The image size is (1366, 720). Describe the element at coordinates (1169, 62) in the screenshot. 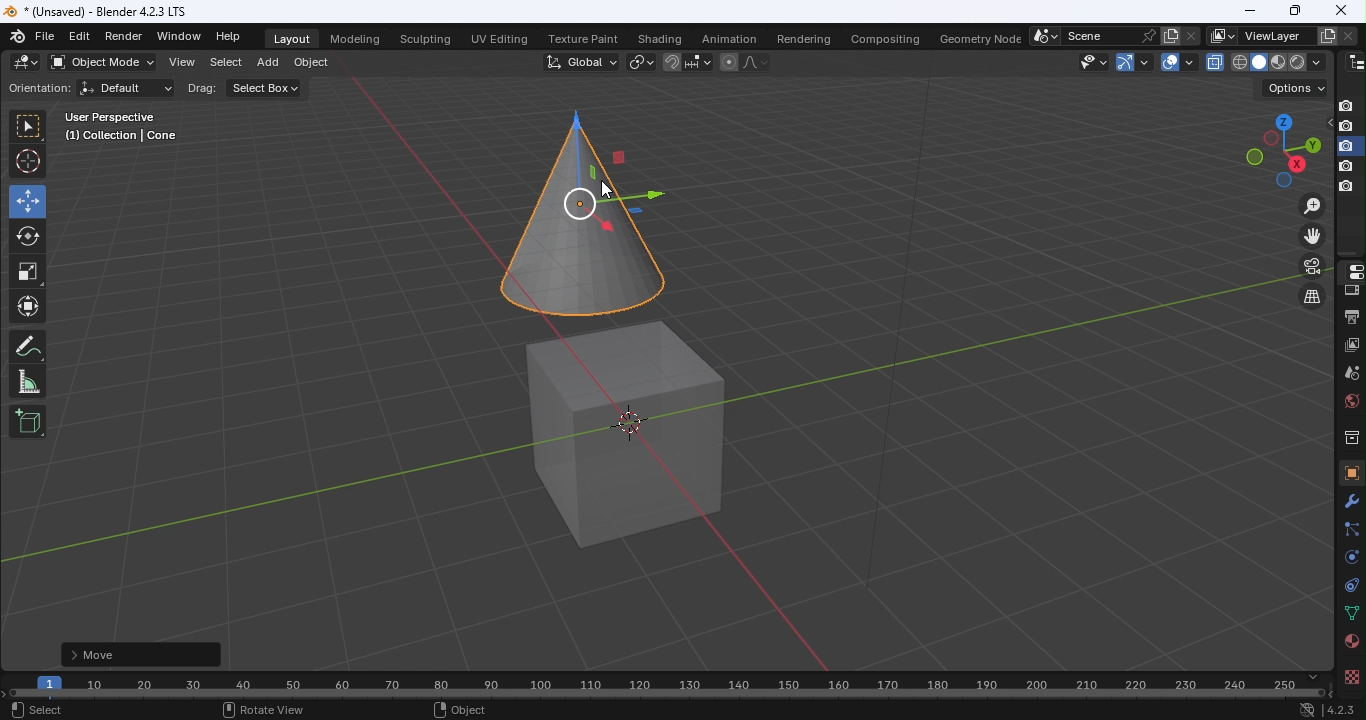

I see `Show overlays` at that location.